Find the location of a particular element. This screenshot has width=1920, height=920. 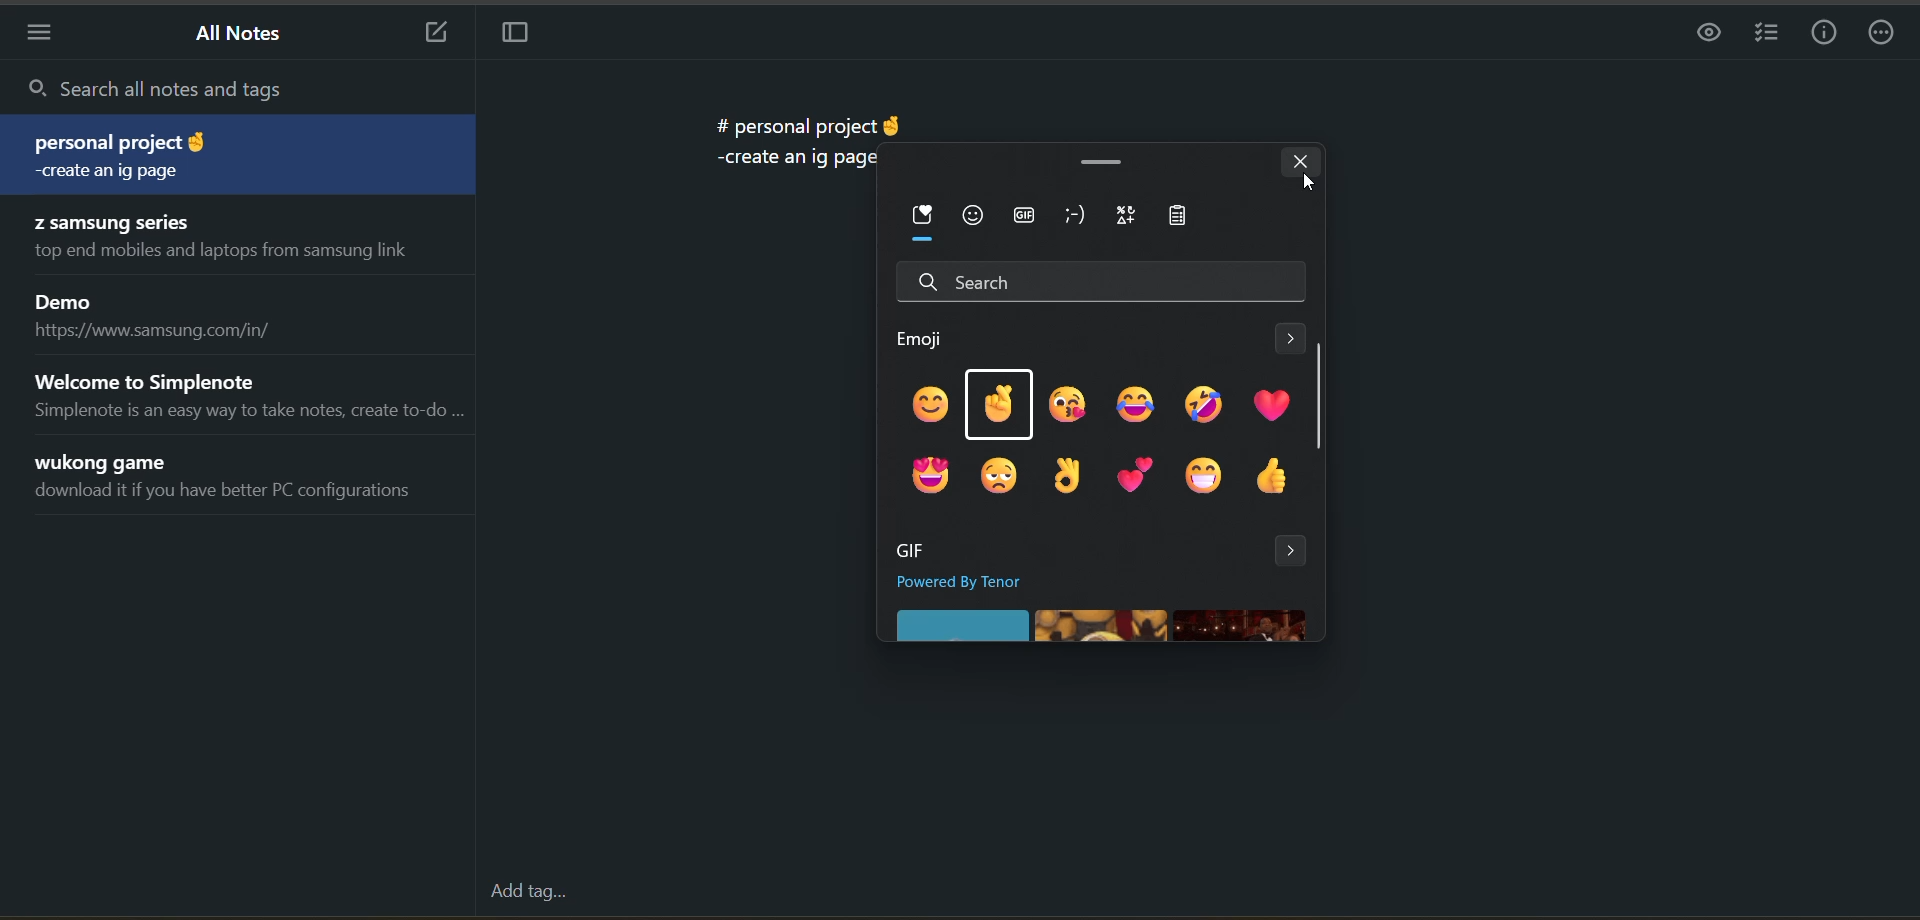

emoji is located at coordinates (972, 216).